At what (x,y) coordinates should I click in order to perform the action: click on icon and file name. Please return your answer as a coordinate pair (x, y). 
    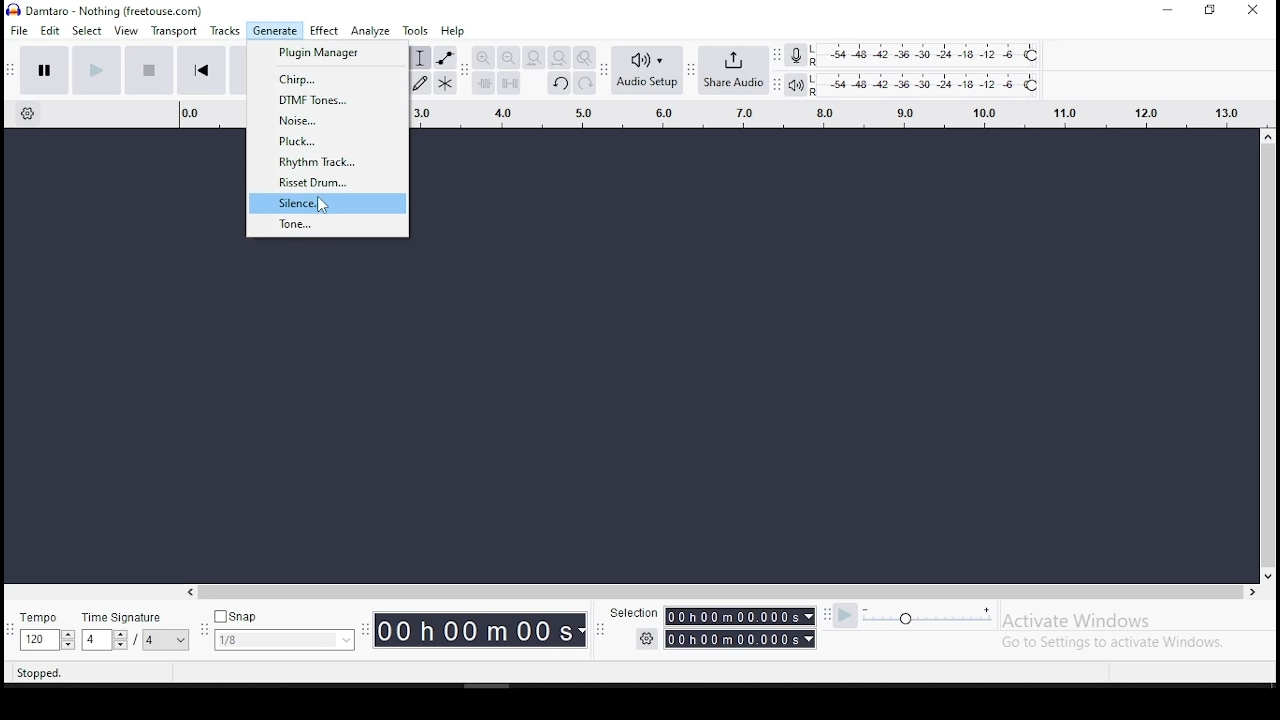
    Looking at the image, I should click on (105, 10).